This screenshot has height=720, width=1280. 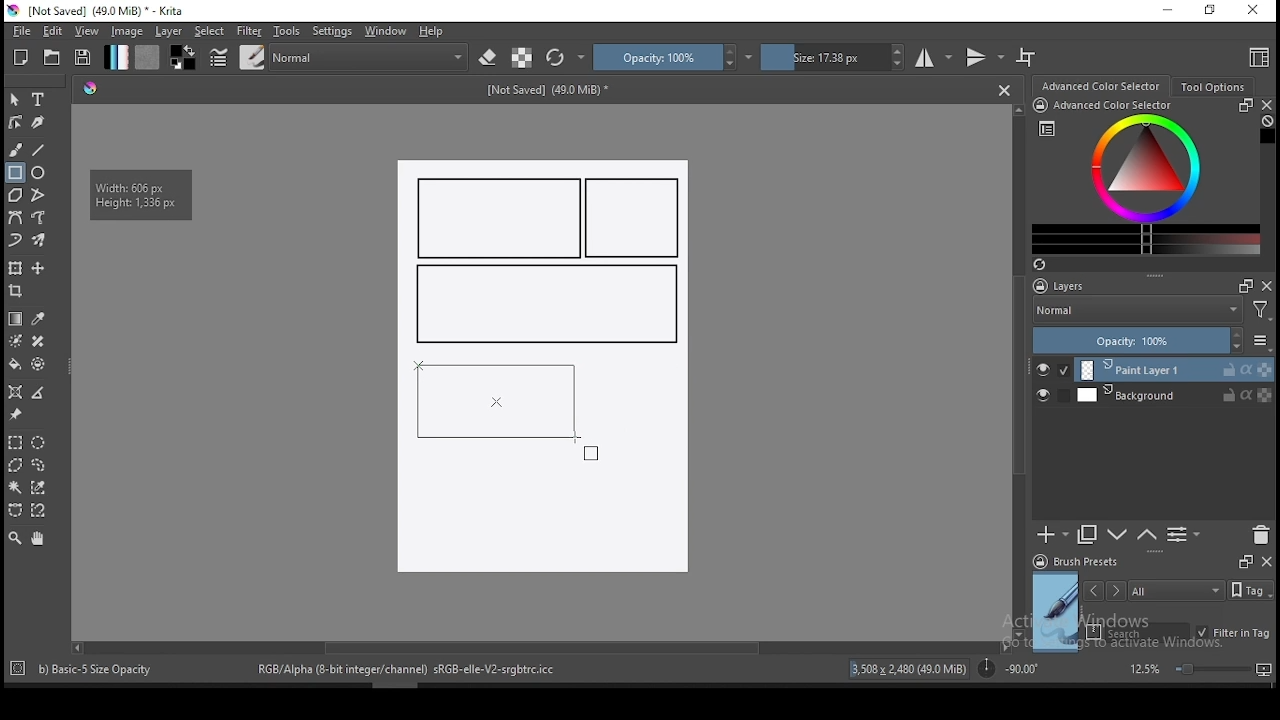 I want to click on filter, so click(x=248, y=31).